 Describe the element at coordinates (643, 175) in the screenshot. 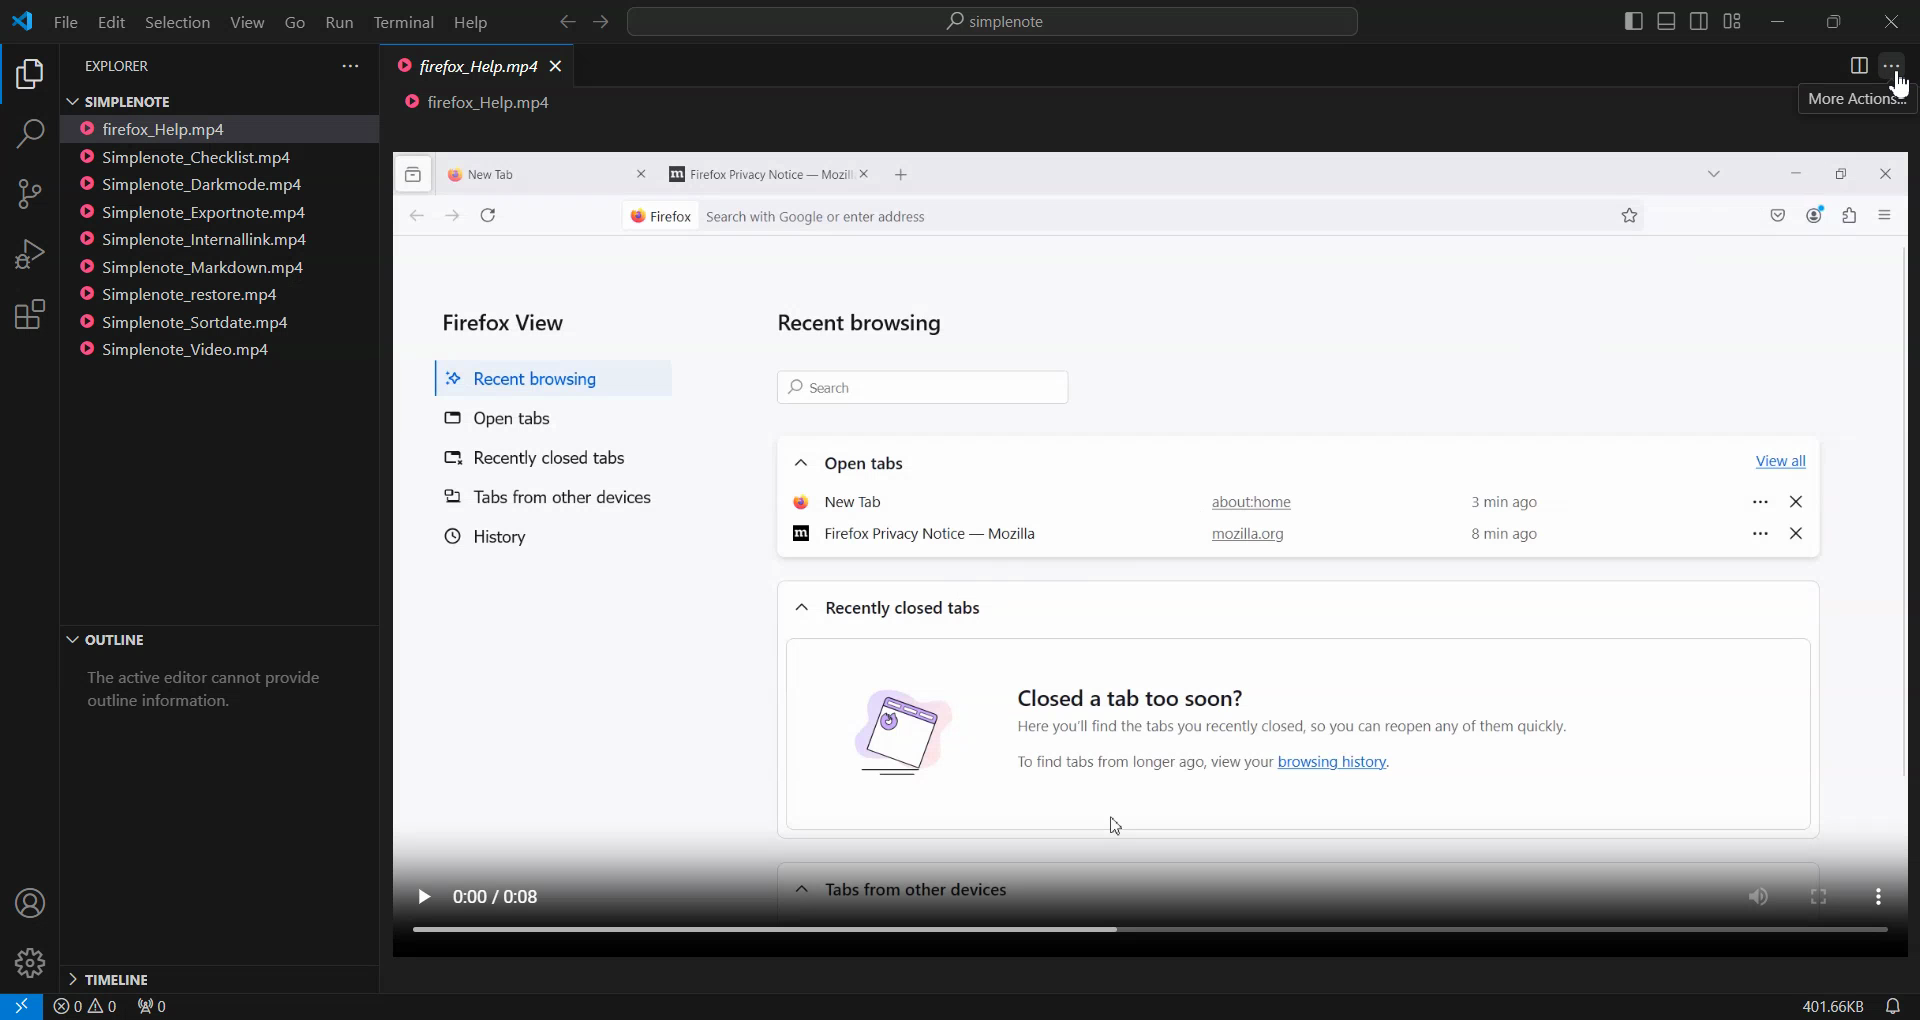

I see `close` at that location.